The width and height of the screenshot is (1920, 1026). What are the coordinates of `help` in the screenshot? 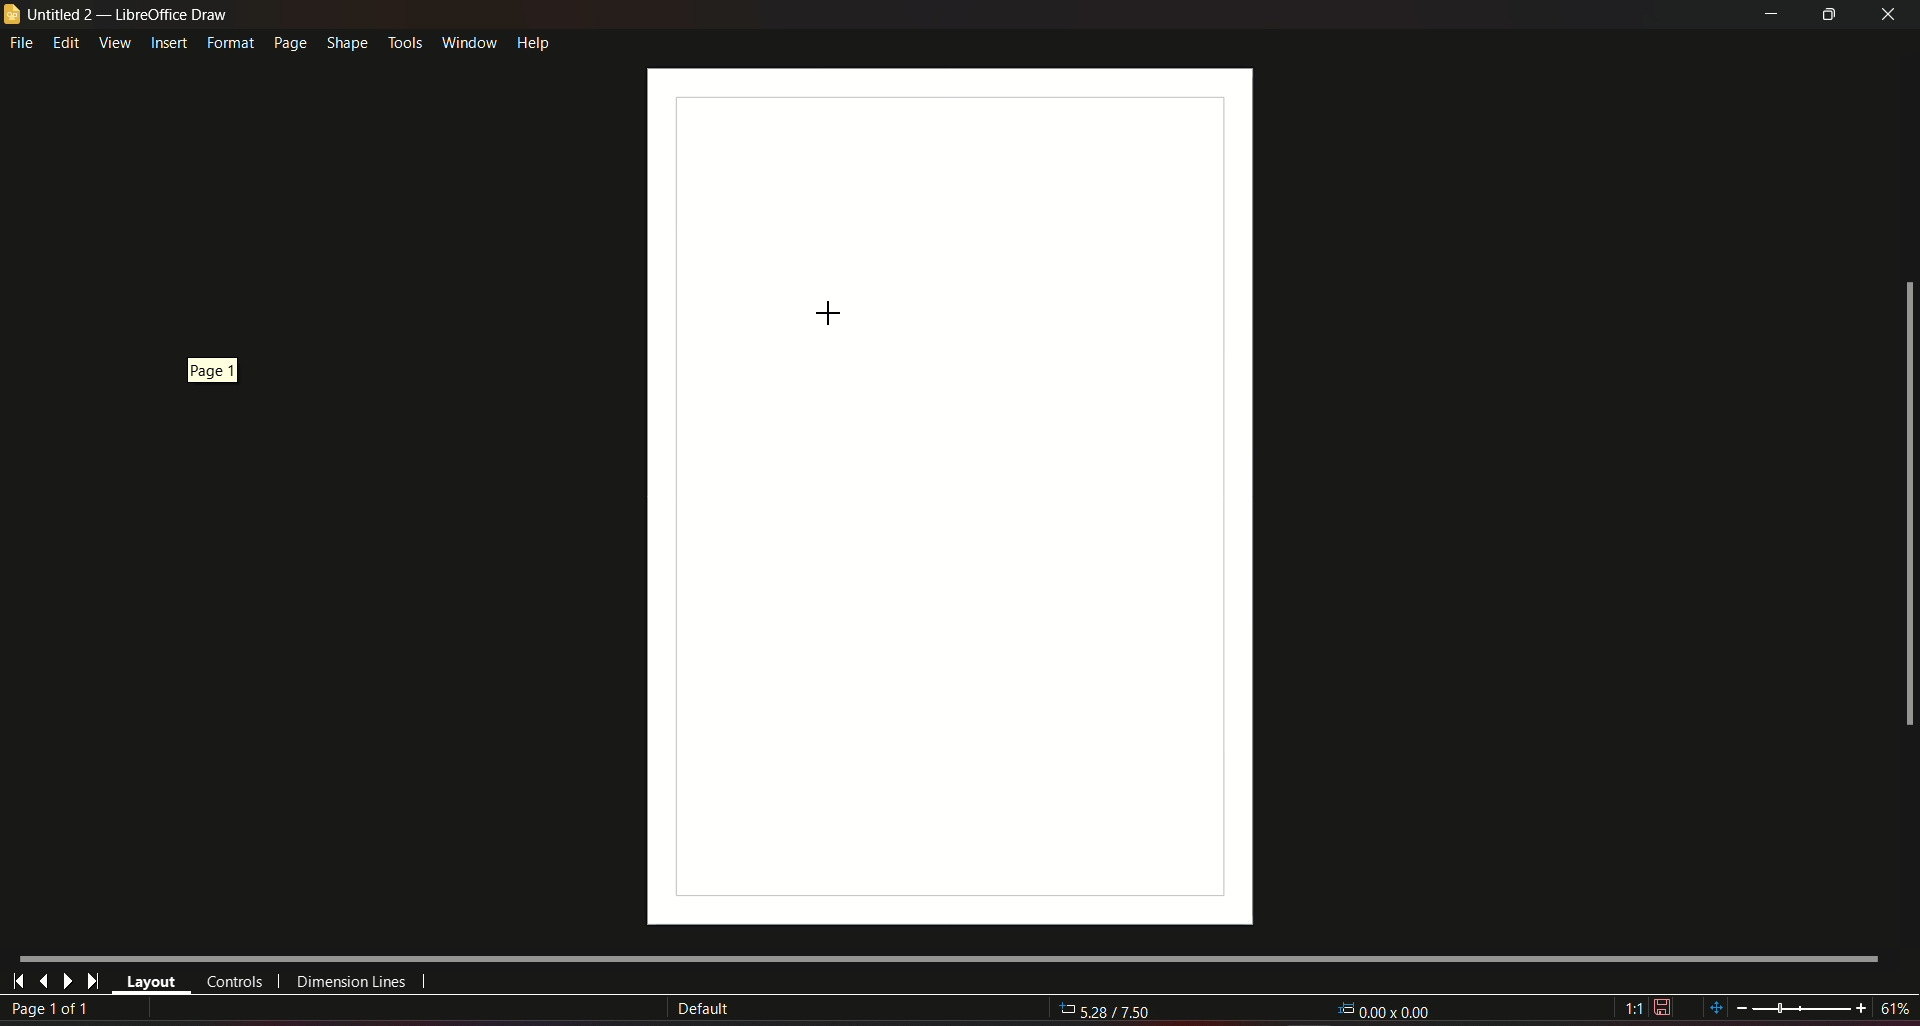 It's located at (534, 41).